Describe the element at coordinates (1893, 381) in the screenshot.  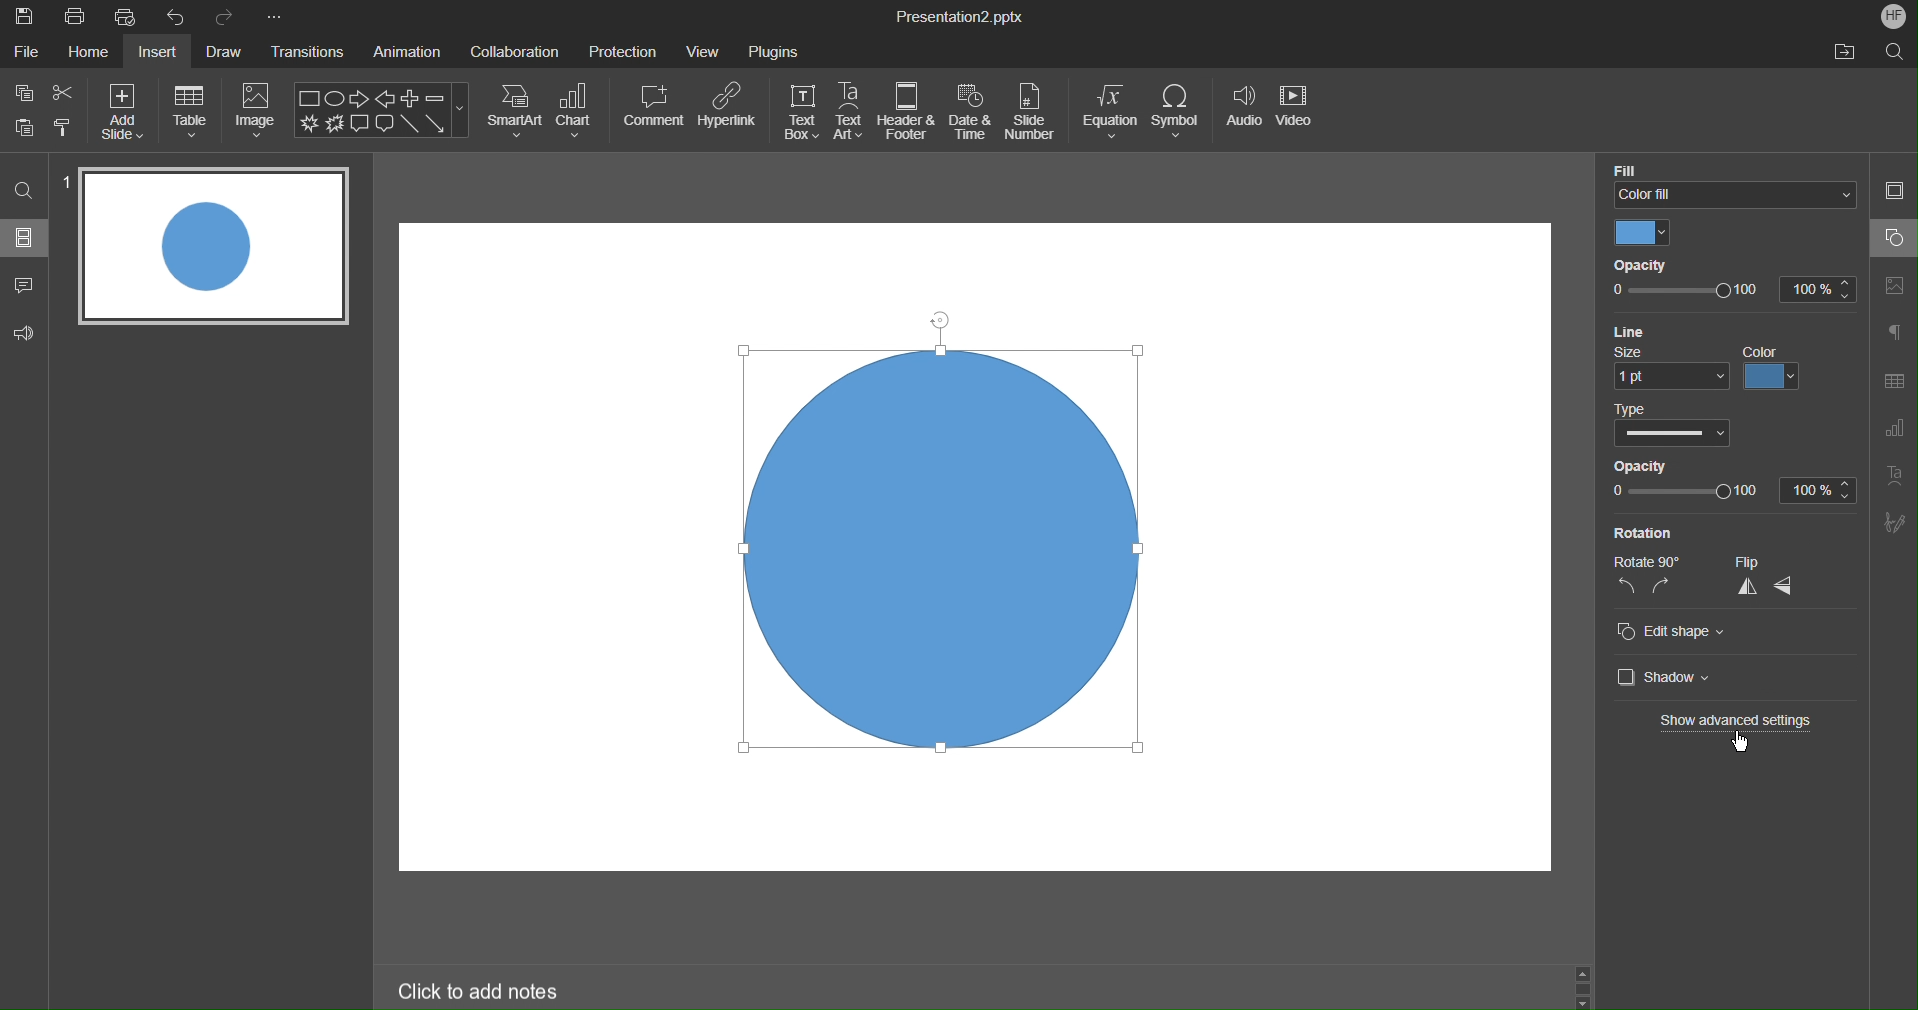
I see `Table Settings` at that location.